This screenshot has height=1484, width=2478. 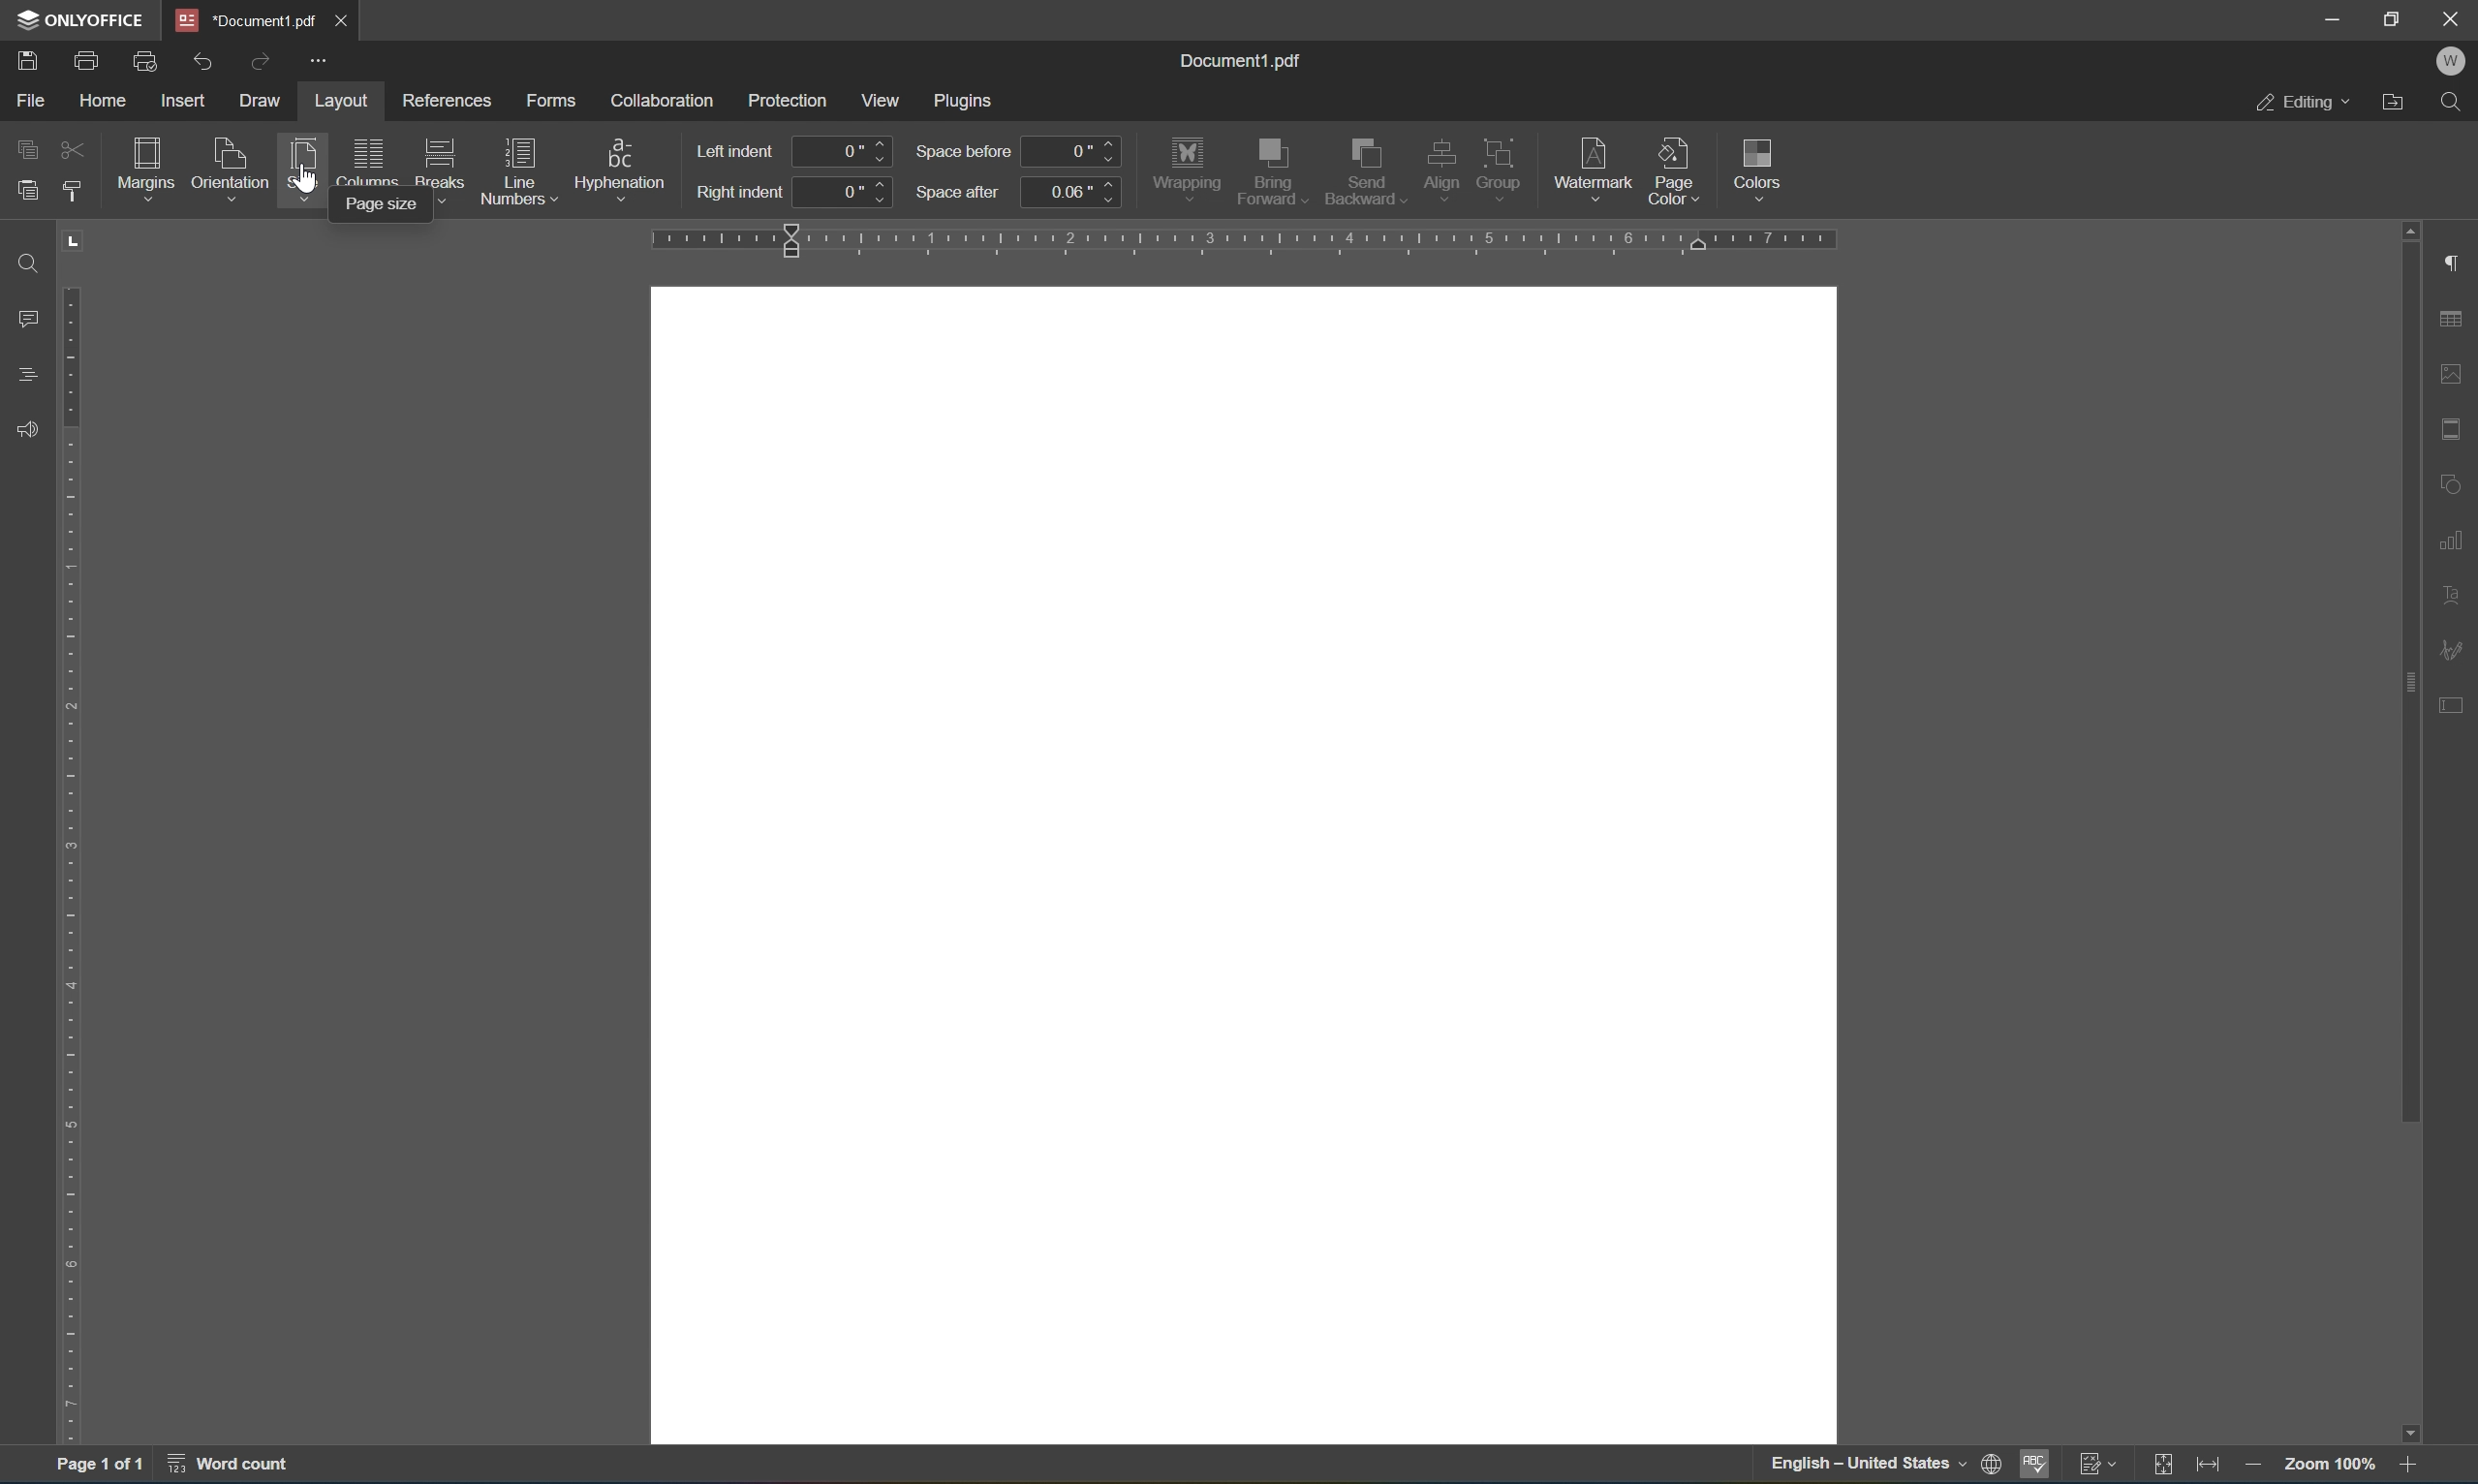 I want to click on zoom 100%, so click(x=2325, y=1466).